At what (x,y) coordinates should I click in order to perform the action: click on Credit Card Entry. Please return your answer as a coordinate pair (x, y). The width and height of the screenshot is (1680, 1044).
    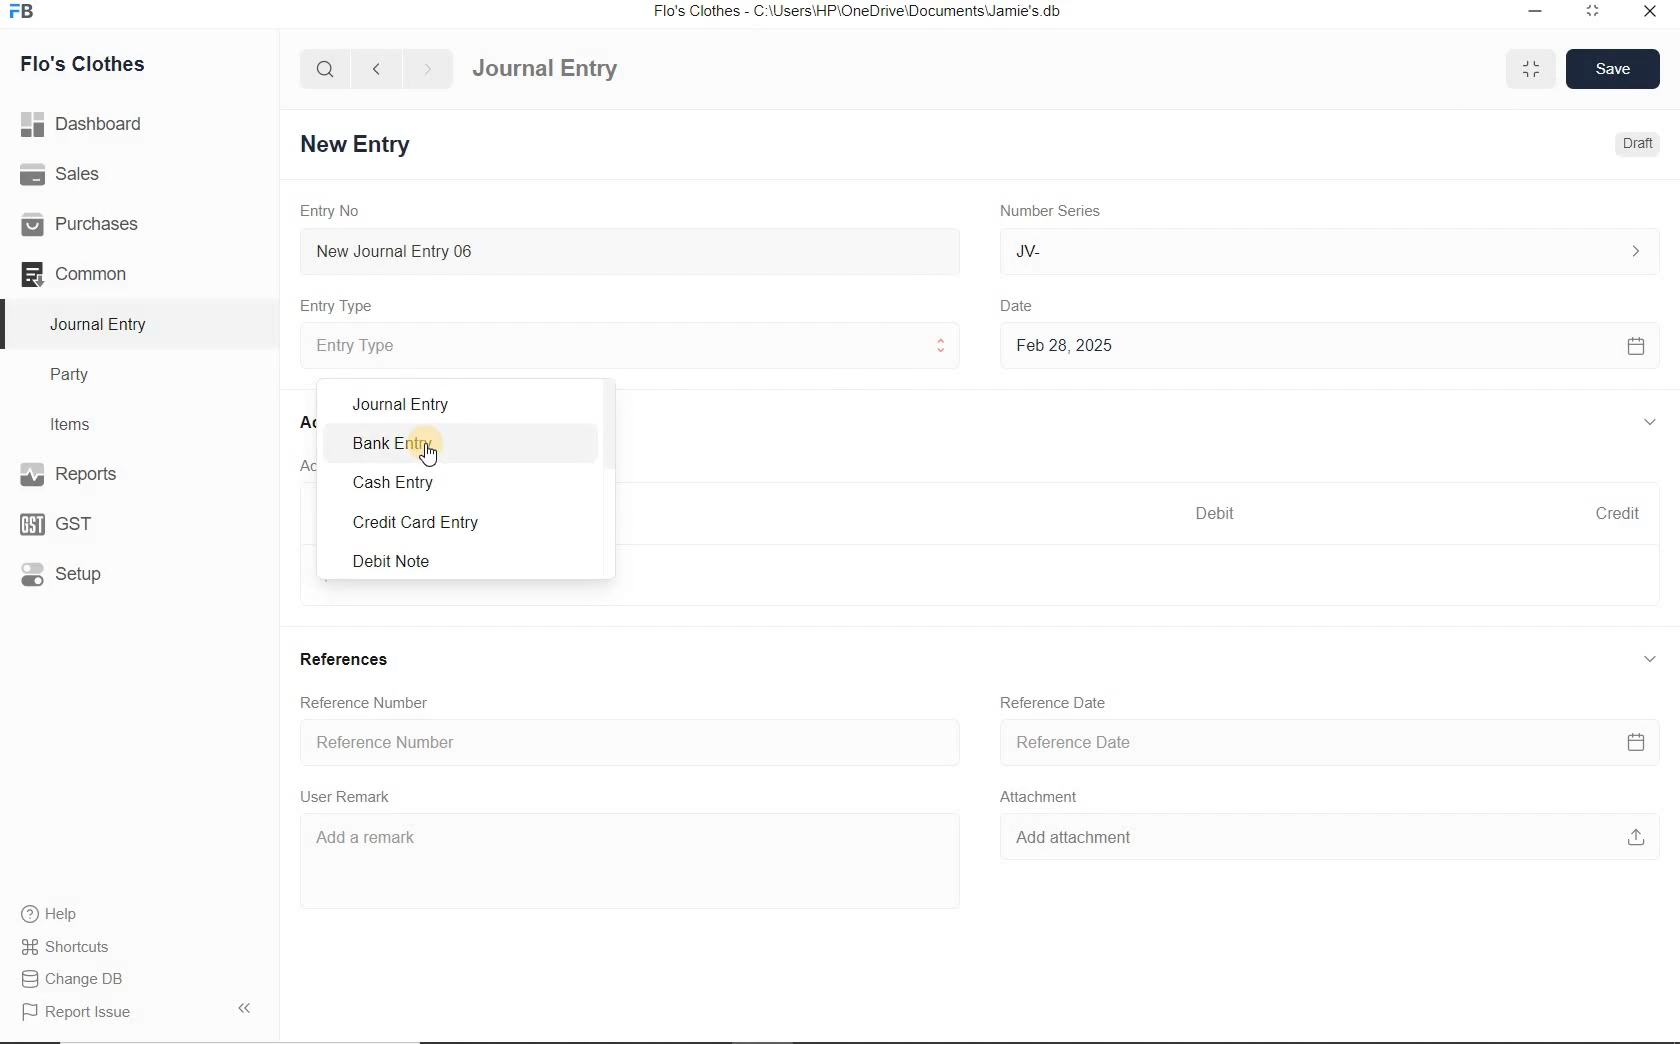
    Looking at the image, I should click on (425, 522).